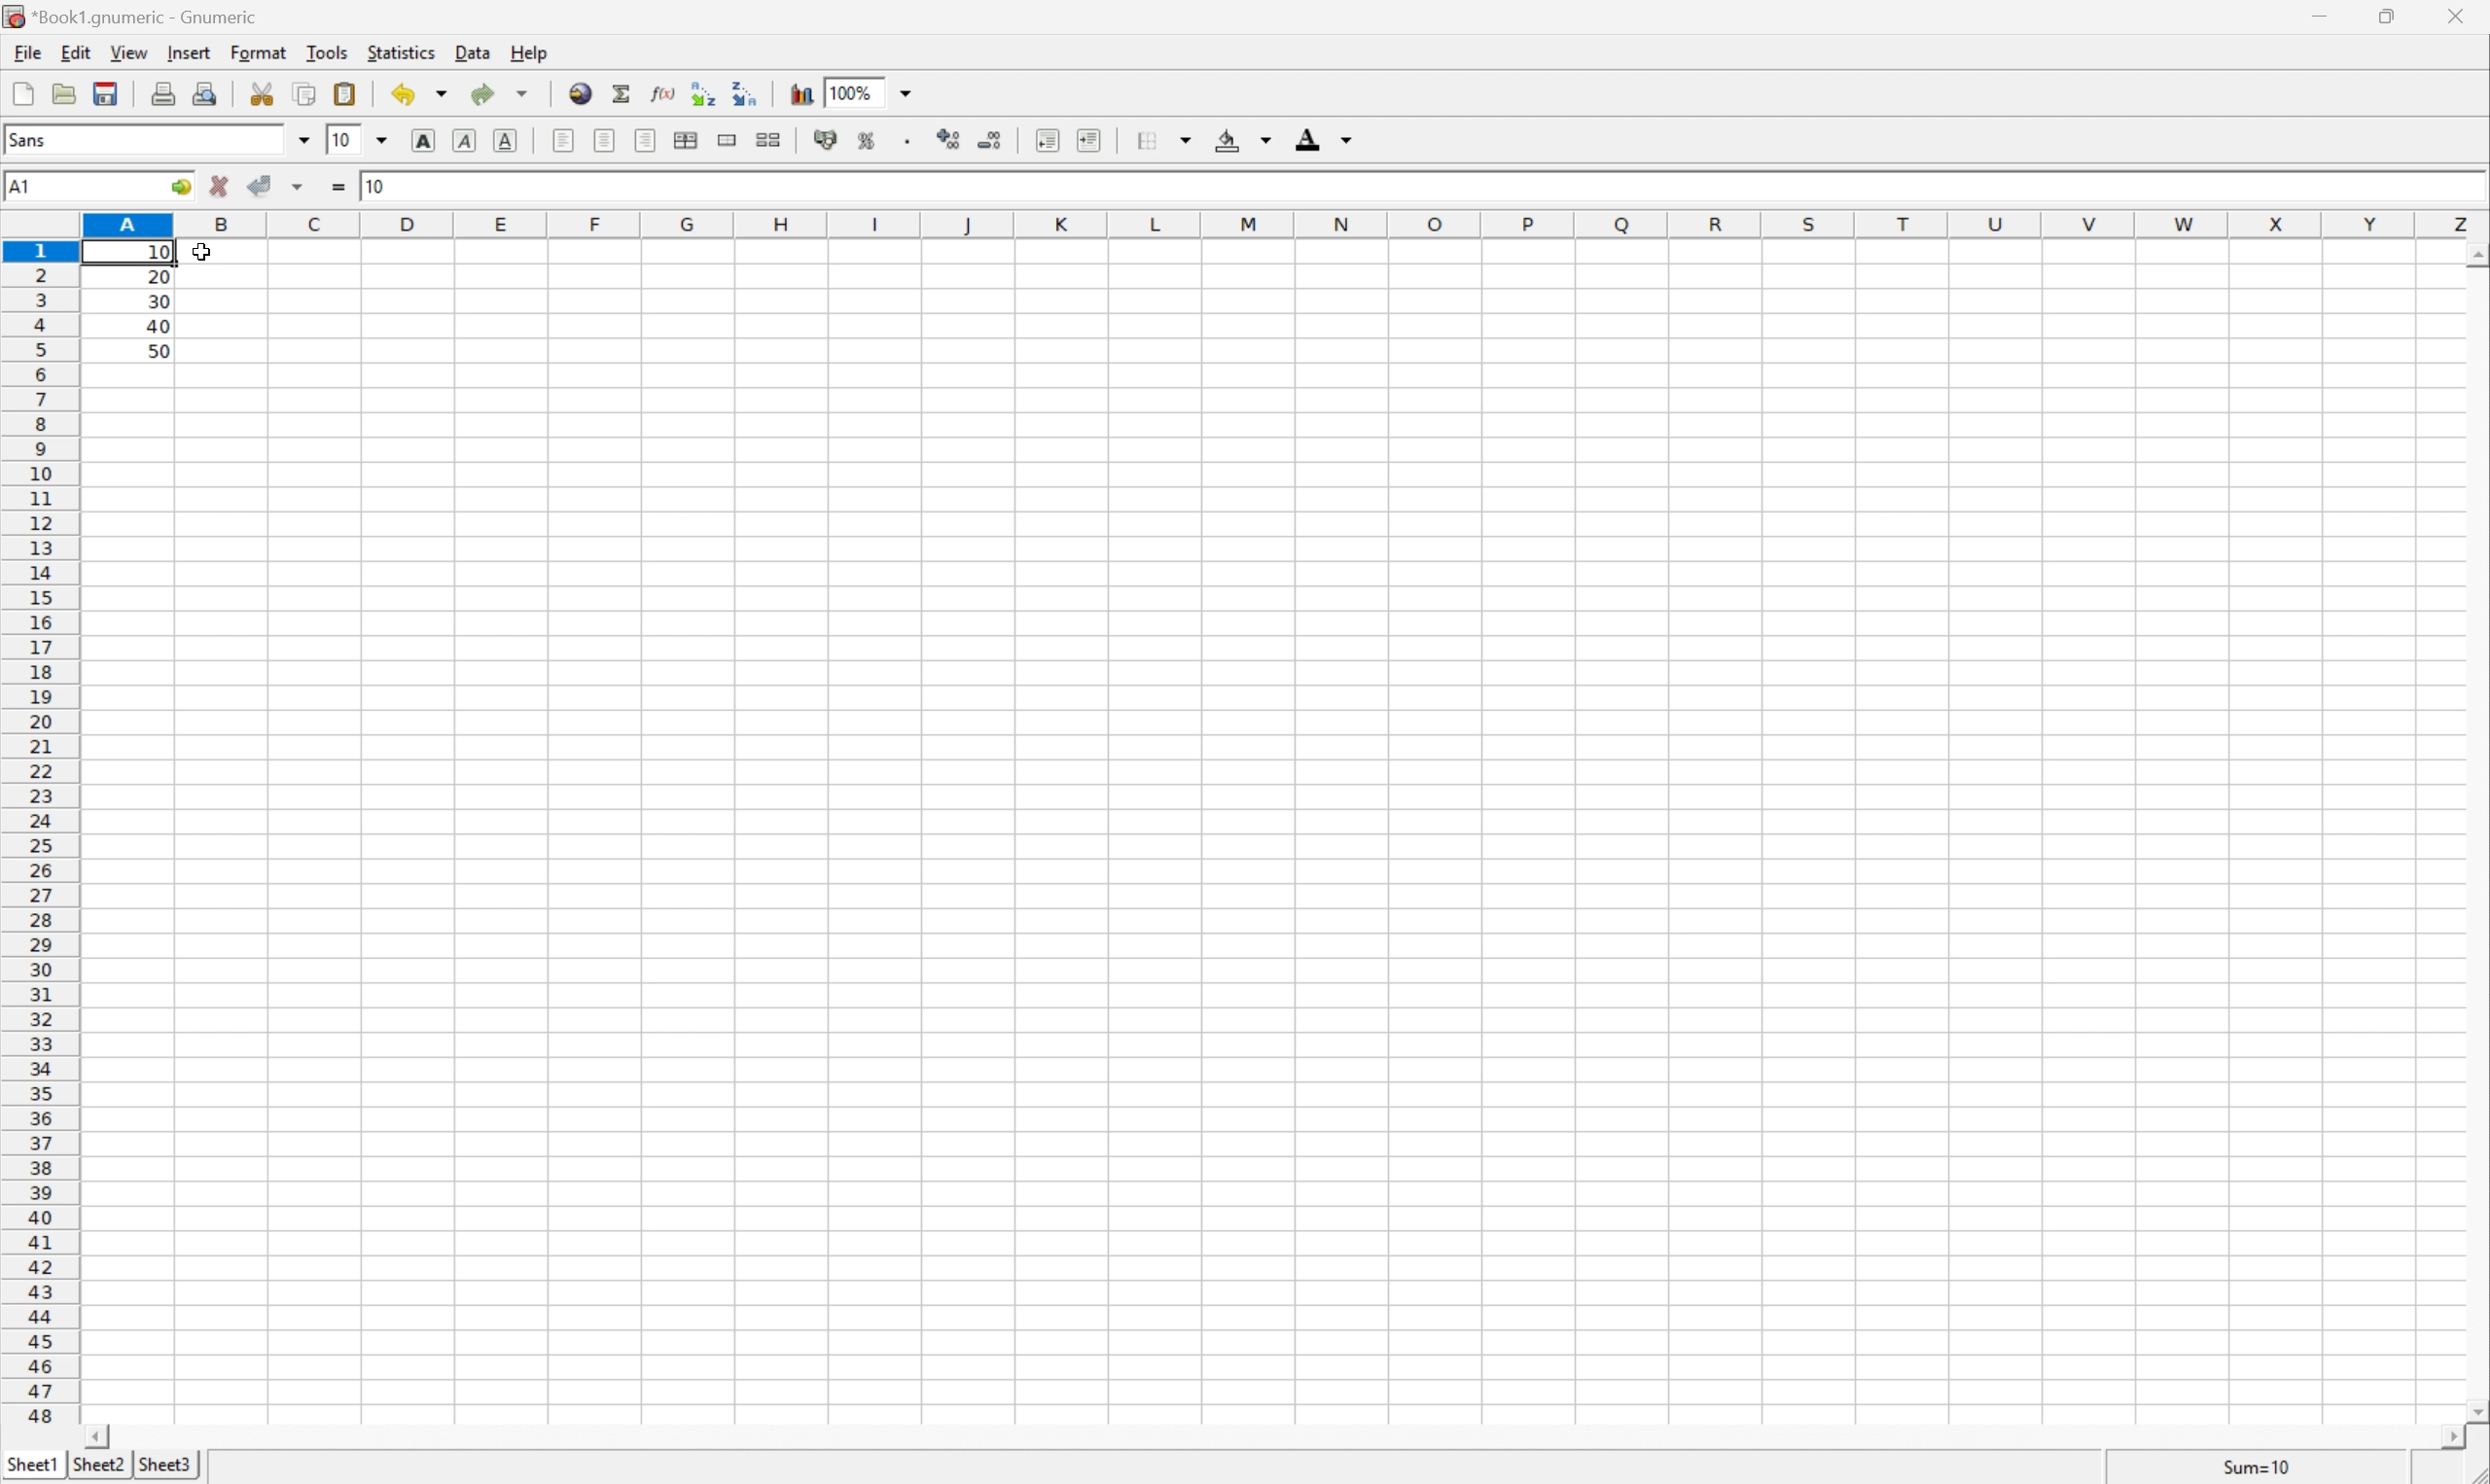 The width and height of the screenshot is (2490, 1484). Describe the element at coordinates (343, 140) in the screenshot. I see `10` at that location.